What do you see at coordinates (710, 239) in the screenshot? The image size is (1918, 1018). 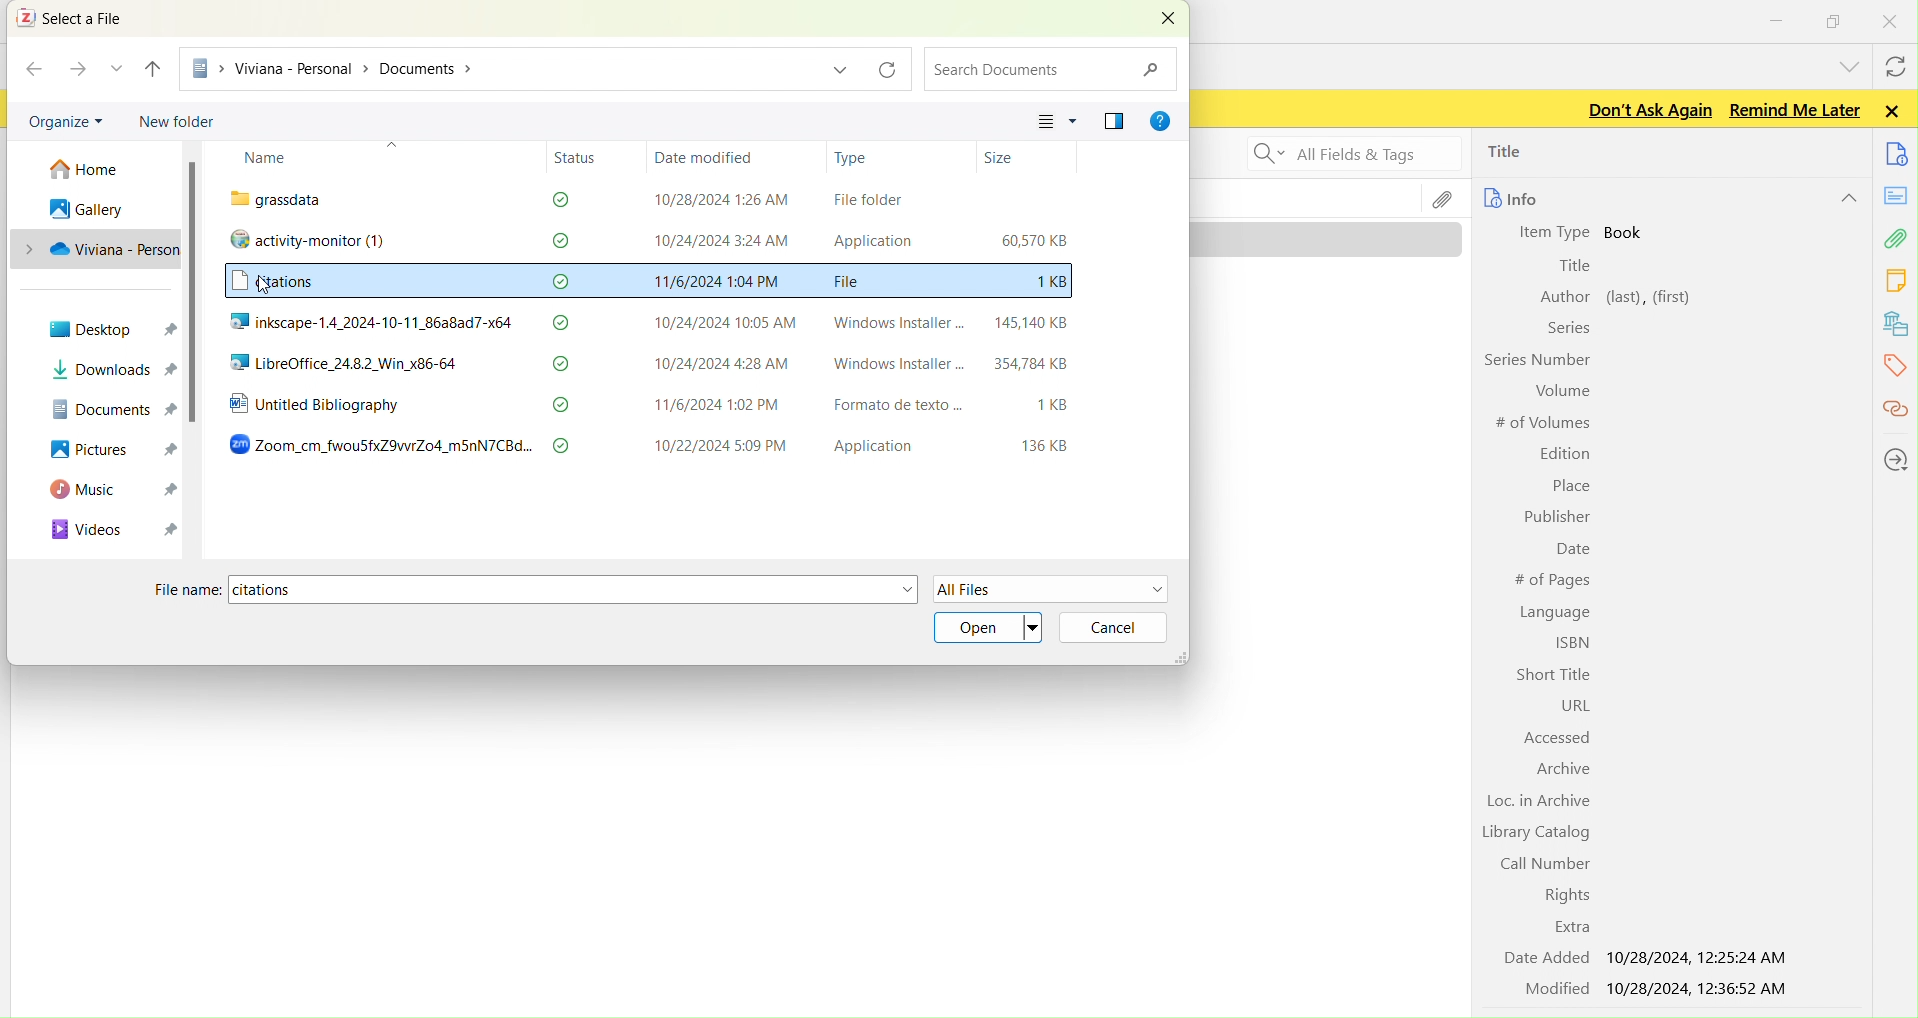 I see `10/24/2024 3:24 AM` at bounding box center [710, 239].